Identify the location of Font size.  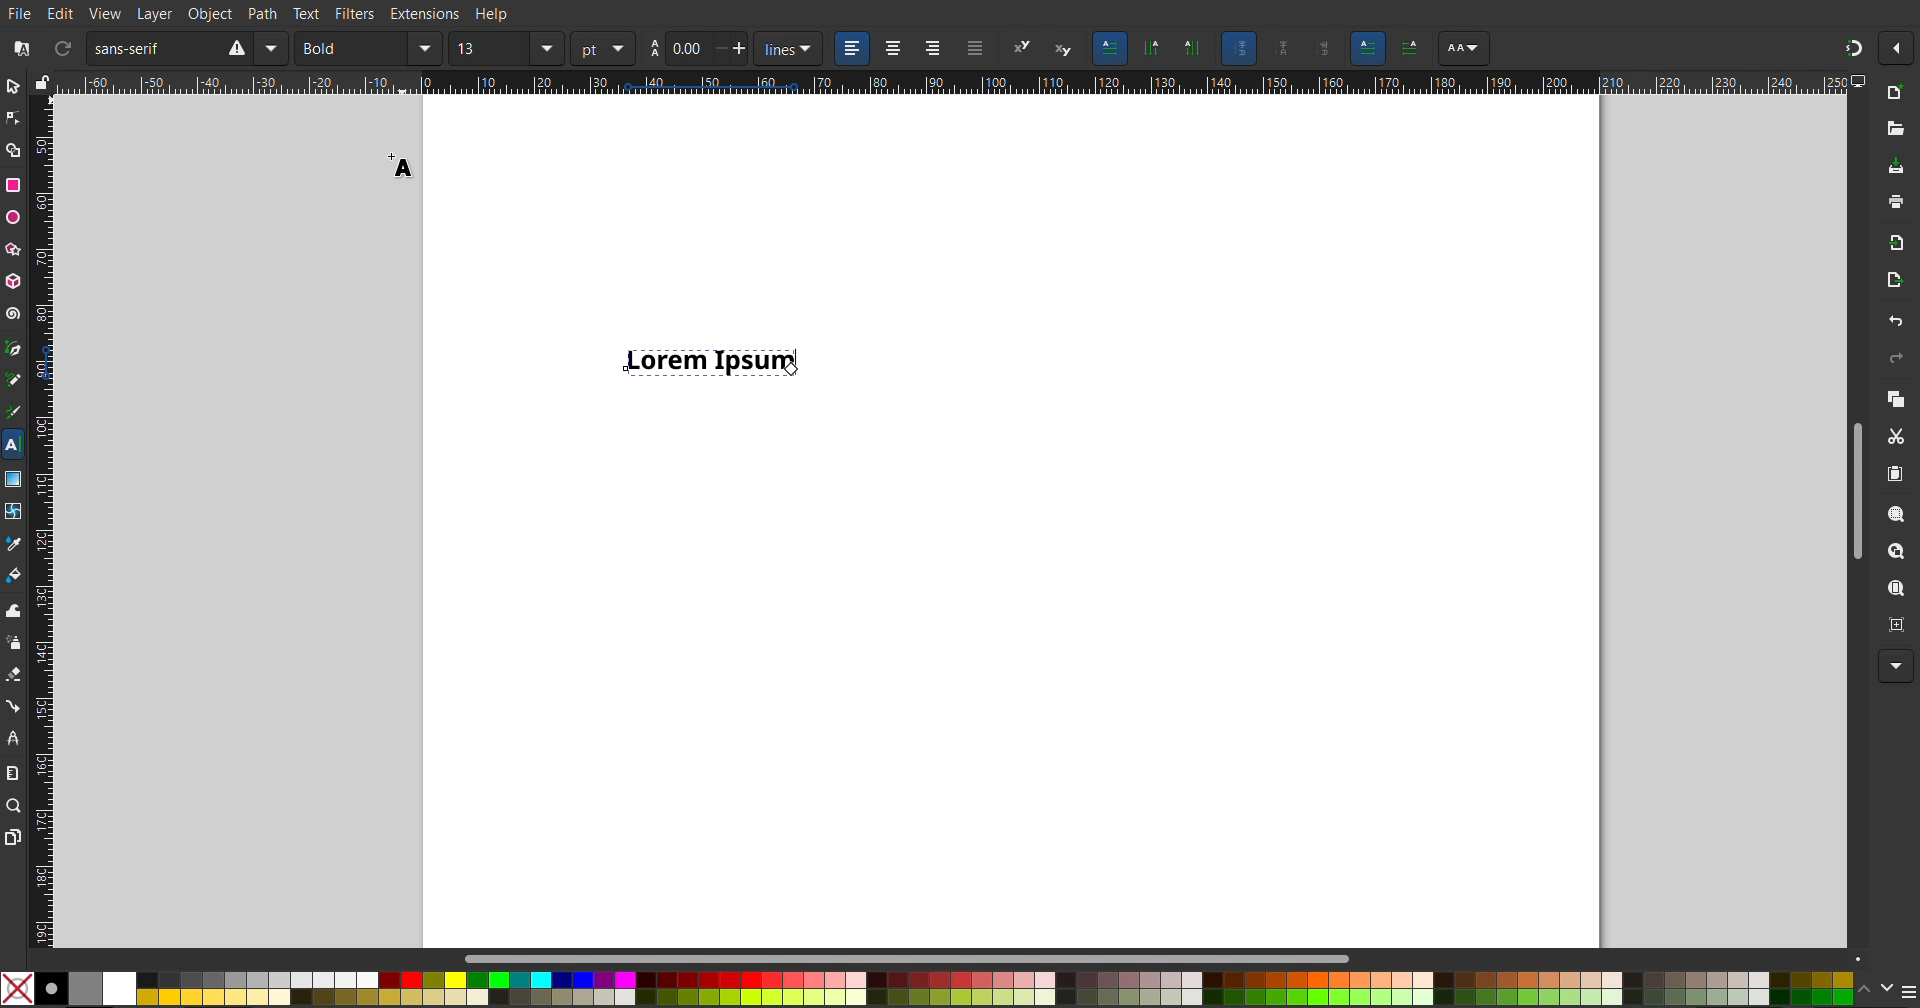
(505, 50).